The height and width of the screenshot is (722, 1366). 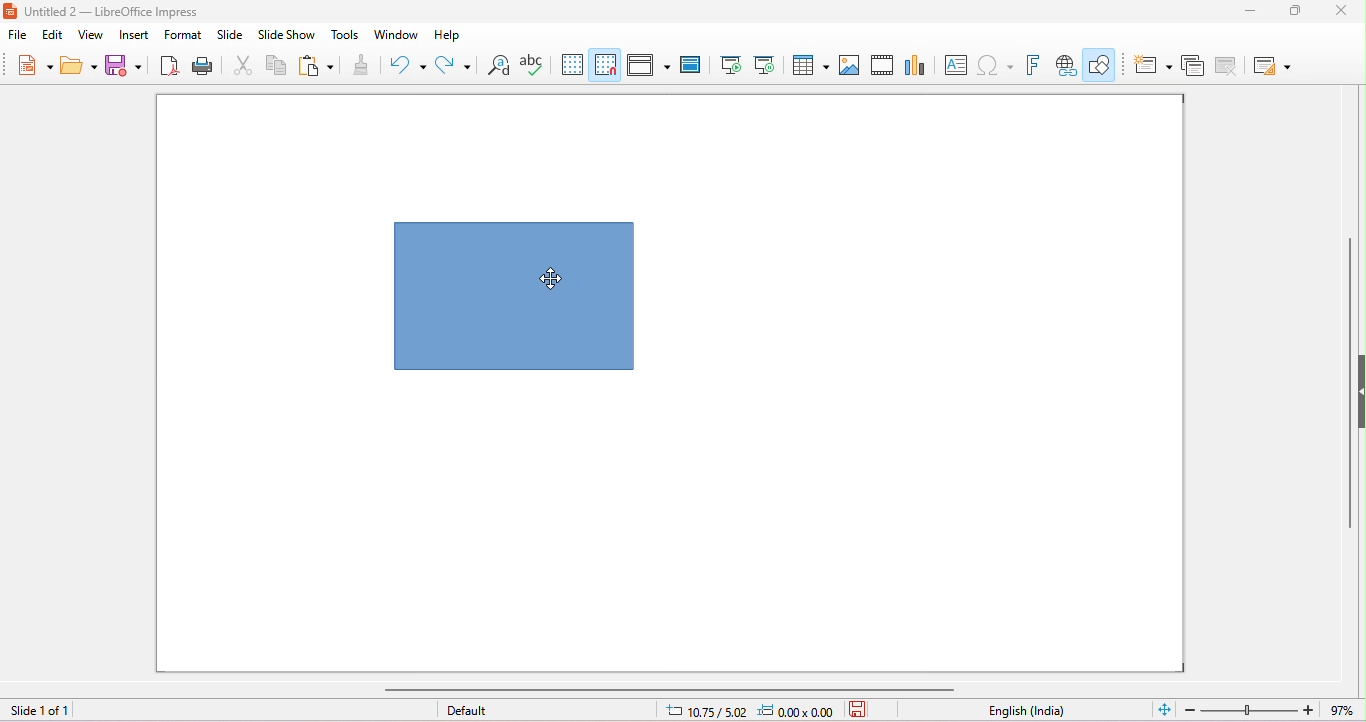 I want to click on insert image, so click(x=849, y=64).